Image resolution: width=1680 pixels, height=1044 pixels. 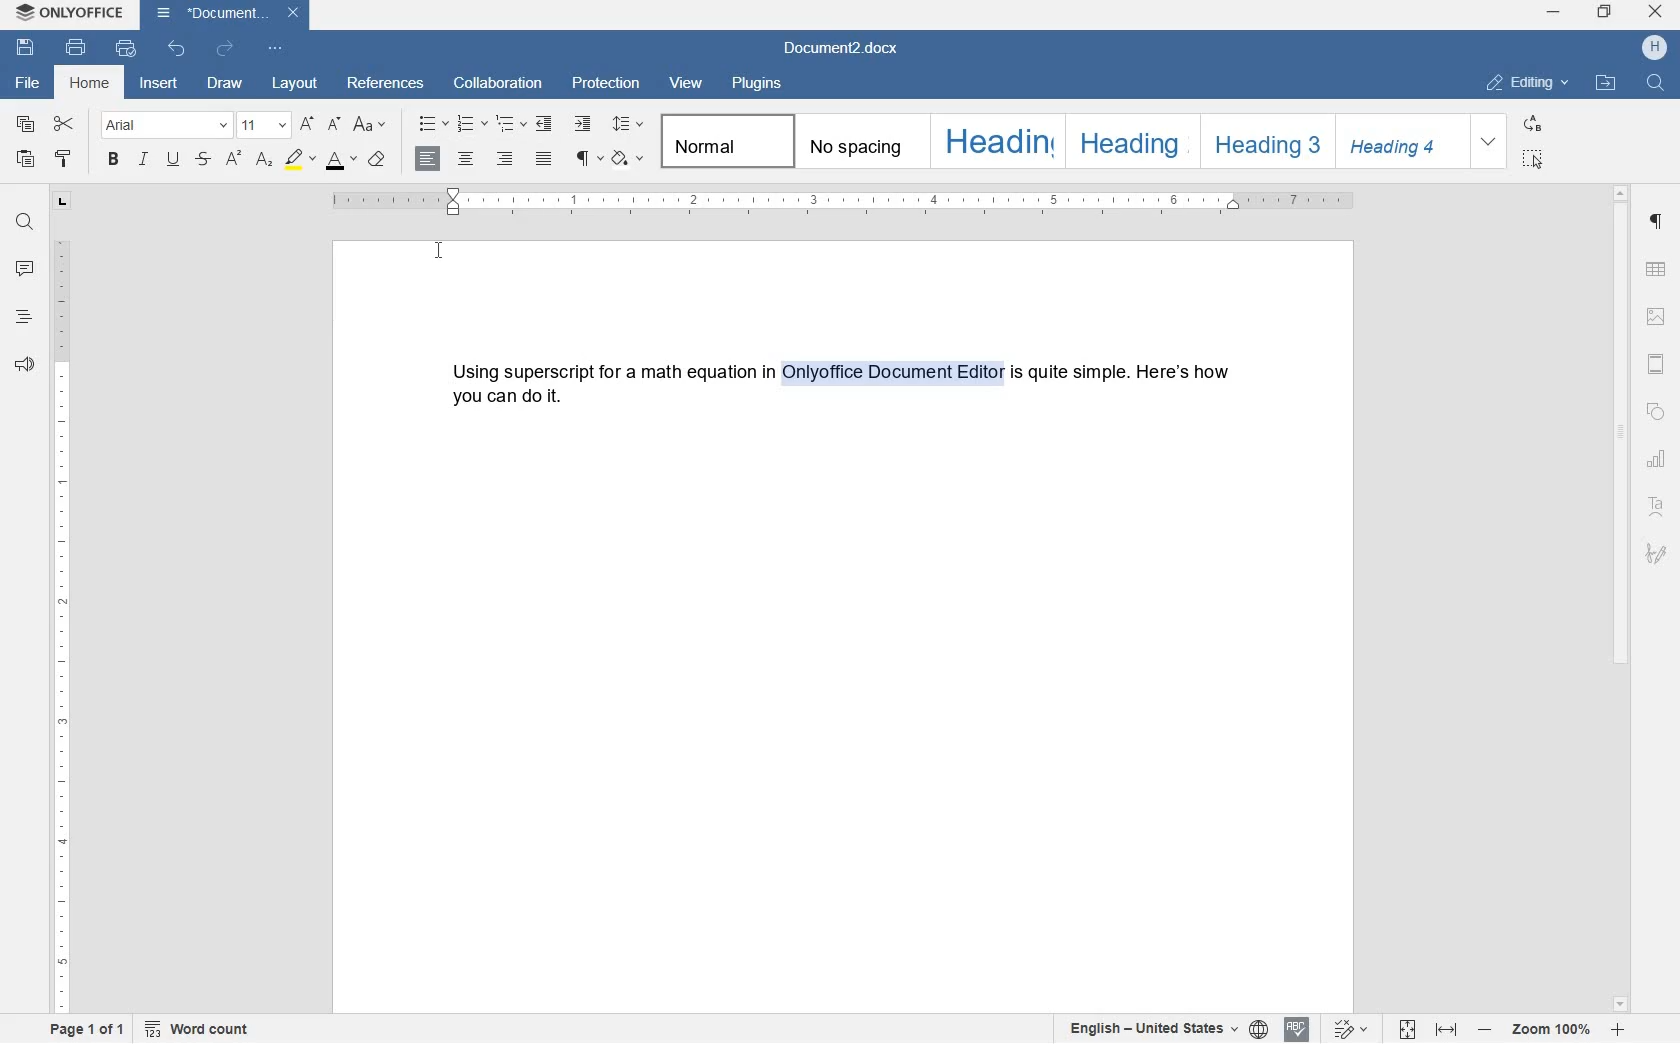 What do you see at coordinates (1400, 142) in the screenshot?
I see `HEADING 4` at bounding box center [1400, 142].